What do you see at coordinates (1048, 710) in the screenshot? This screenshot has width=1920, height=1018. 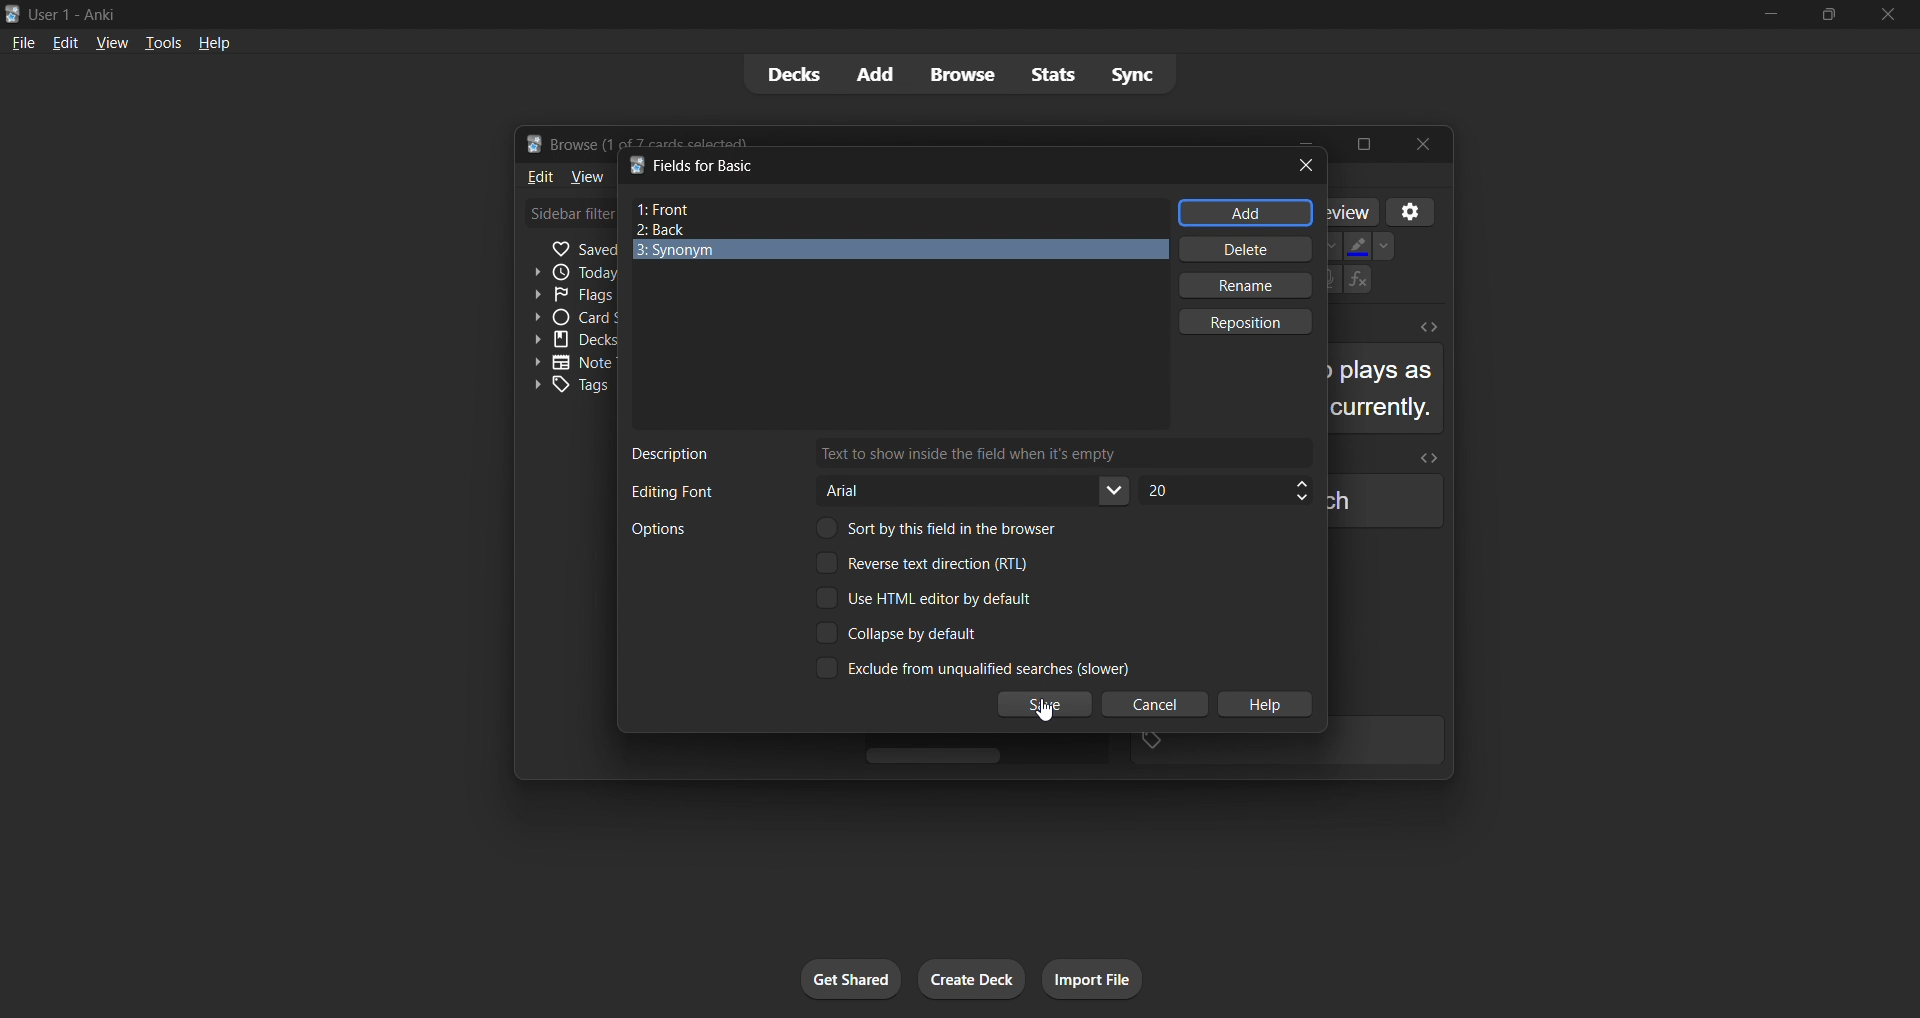 I see `cursor` at bounding box center [1048, 710].